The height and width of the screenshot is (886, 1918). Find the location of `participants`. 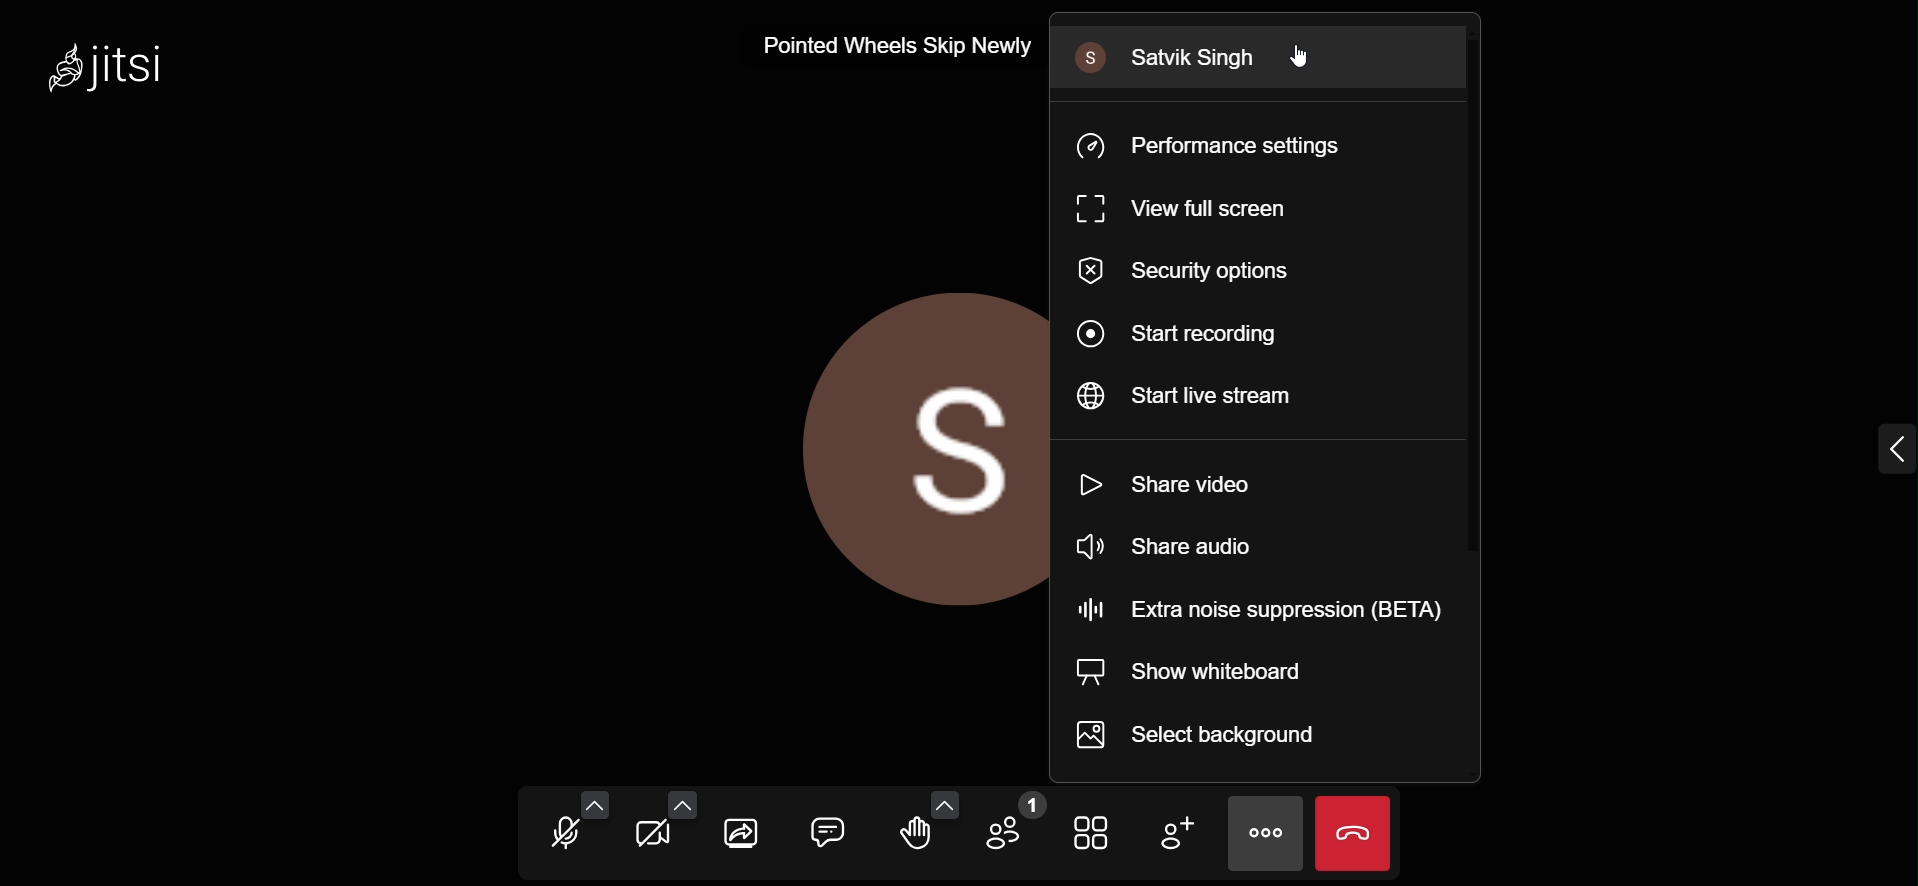

participants is located at coordinates (1011, 830).